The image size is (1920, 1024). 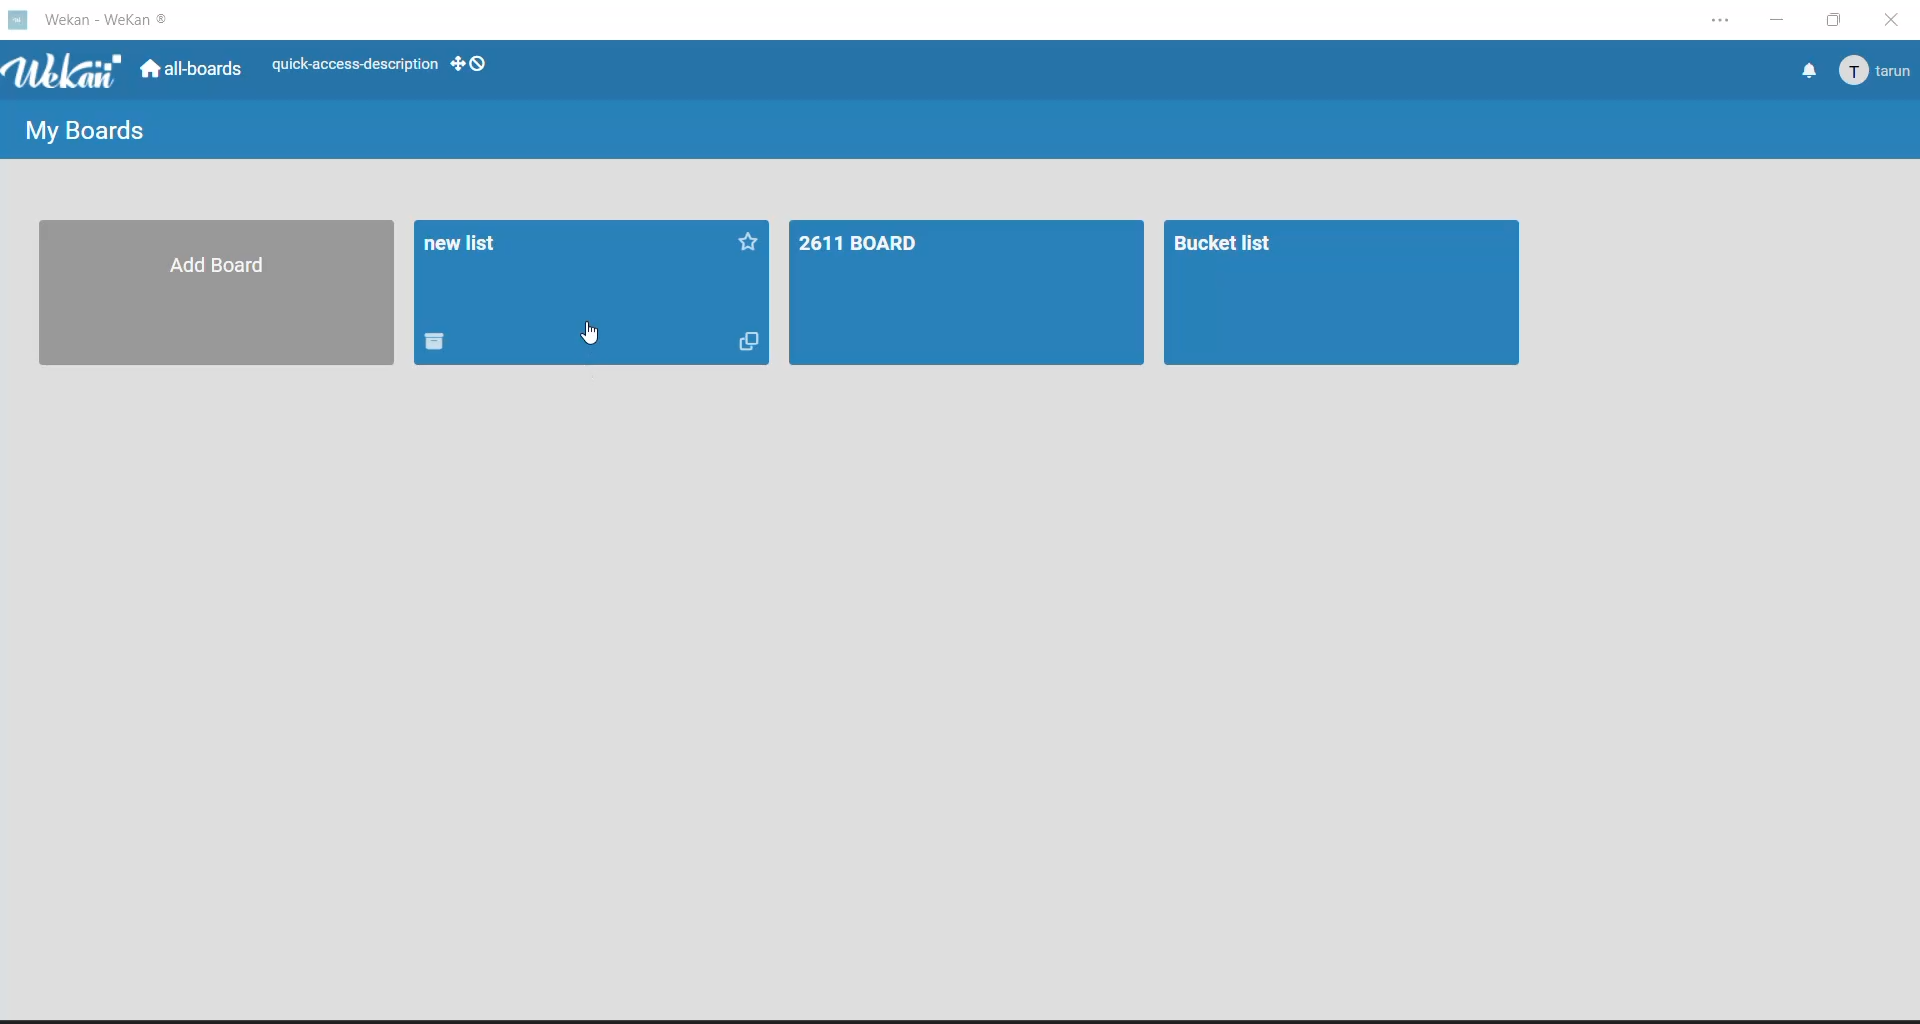 I want to click on Delete, so click(x=442, y=351).